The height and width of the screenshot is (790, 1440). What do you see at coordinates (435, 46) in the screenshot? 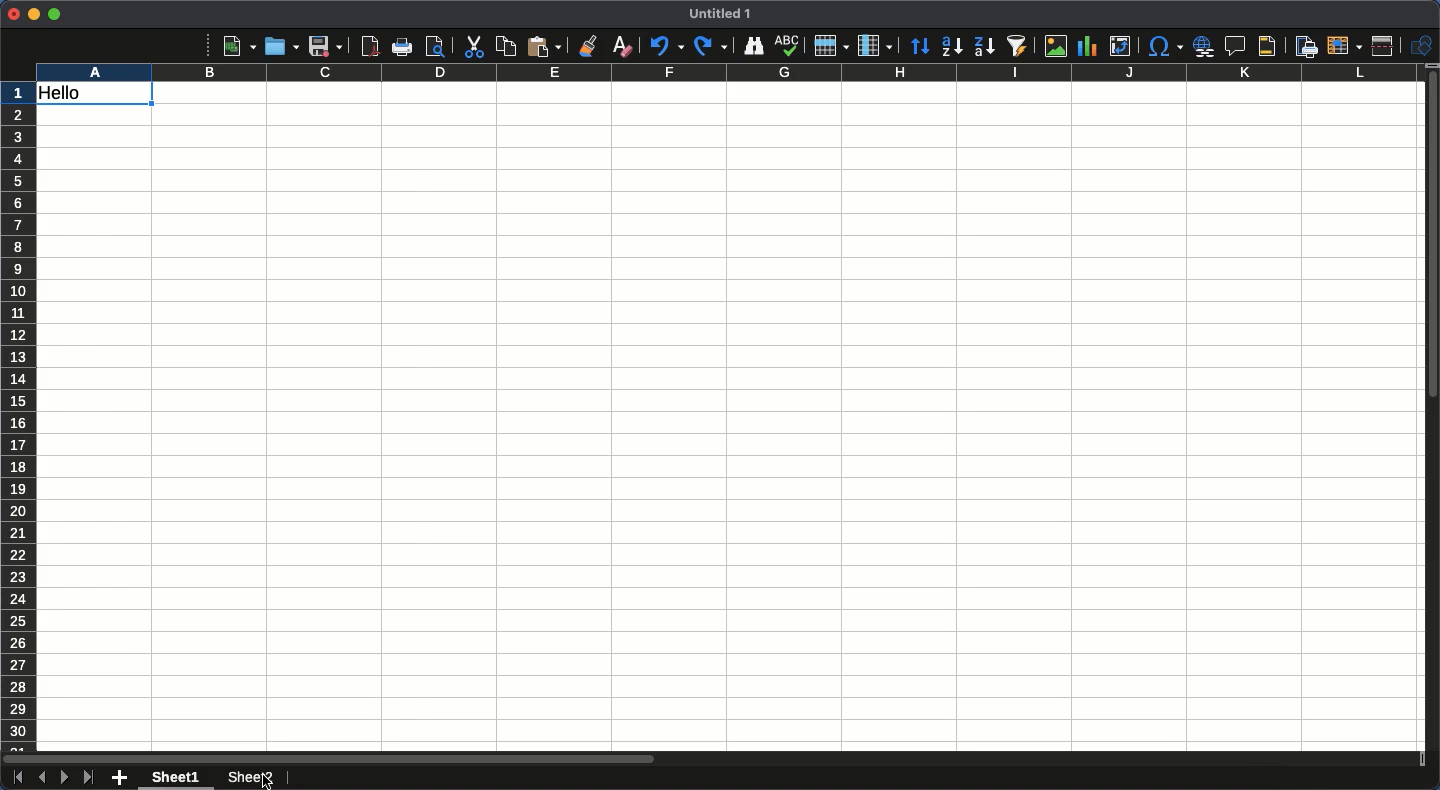
I see `Print preview` at bounding box center [435, 46].